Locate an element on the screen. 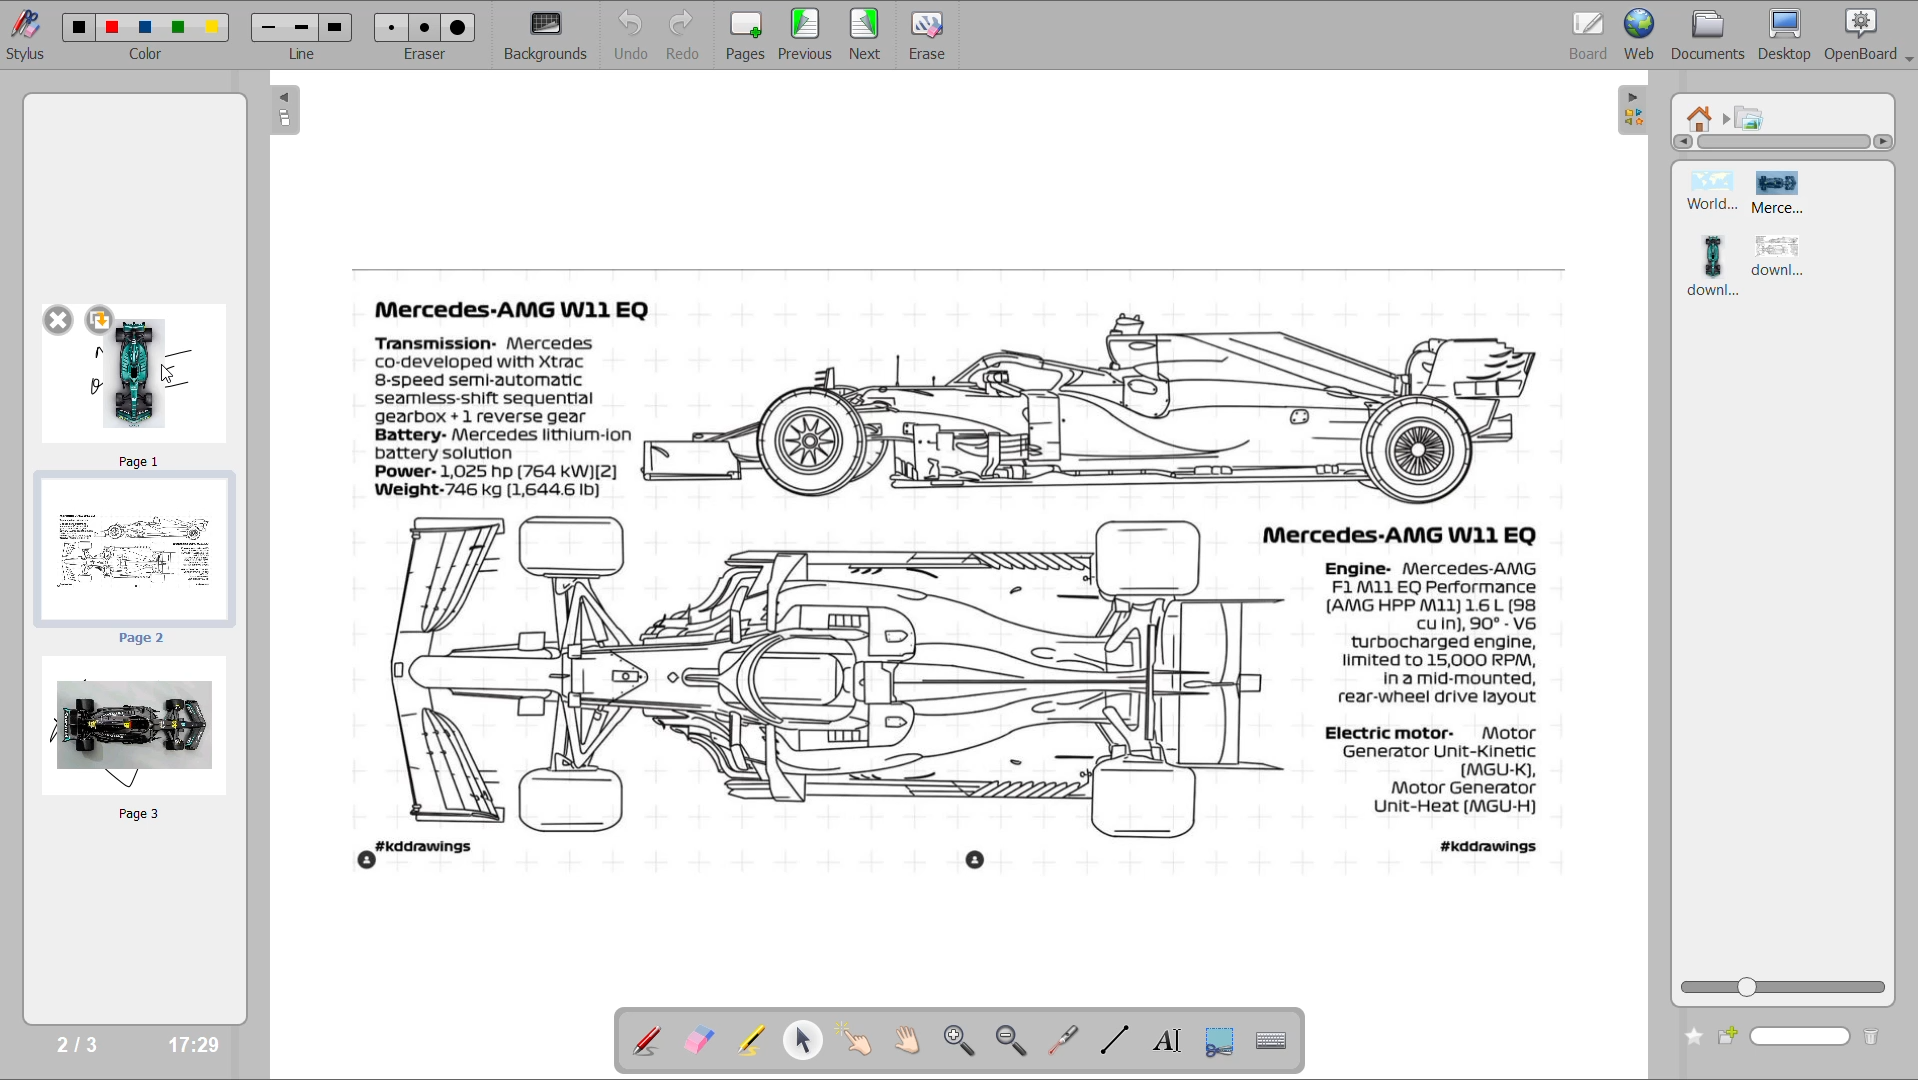 Image resolution: width=1918 pixels, height=1080 pixels. Large line is located at coordinates (338, 25).